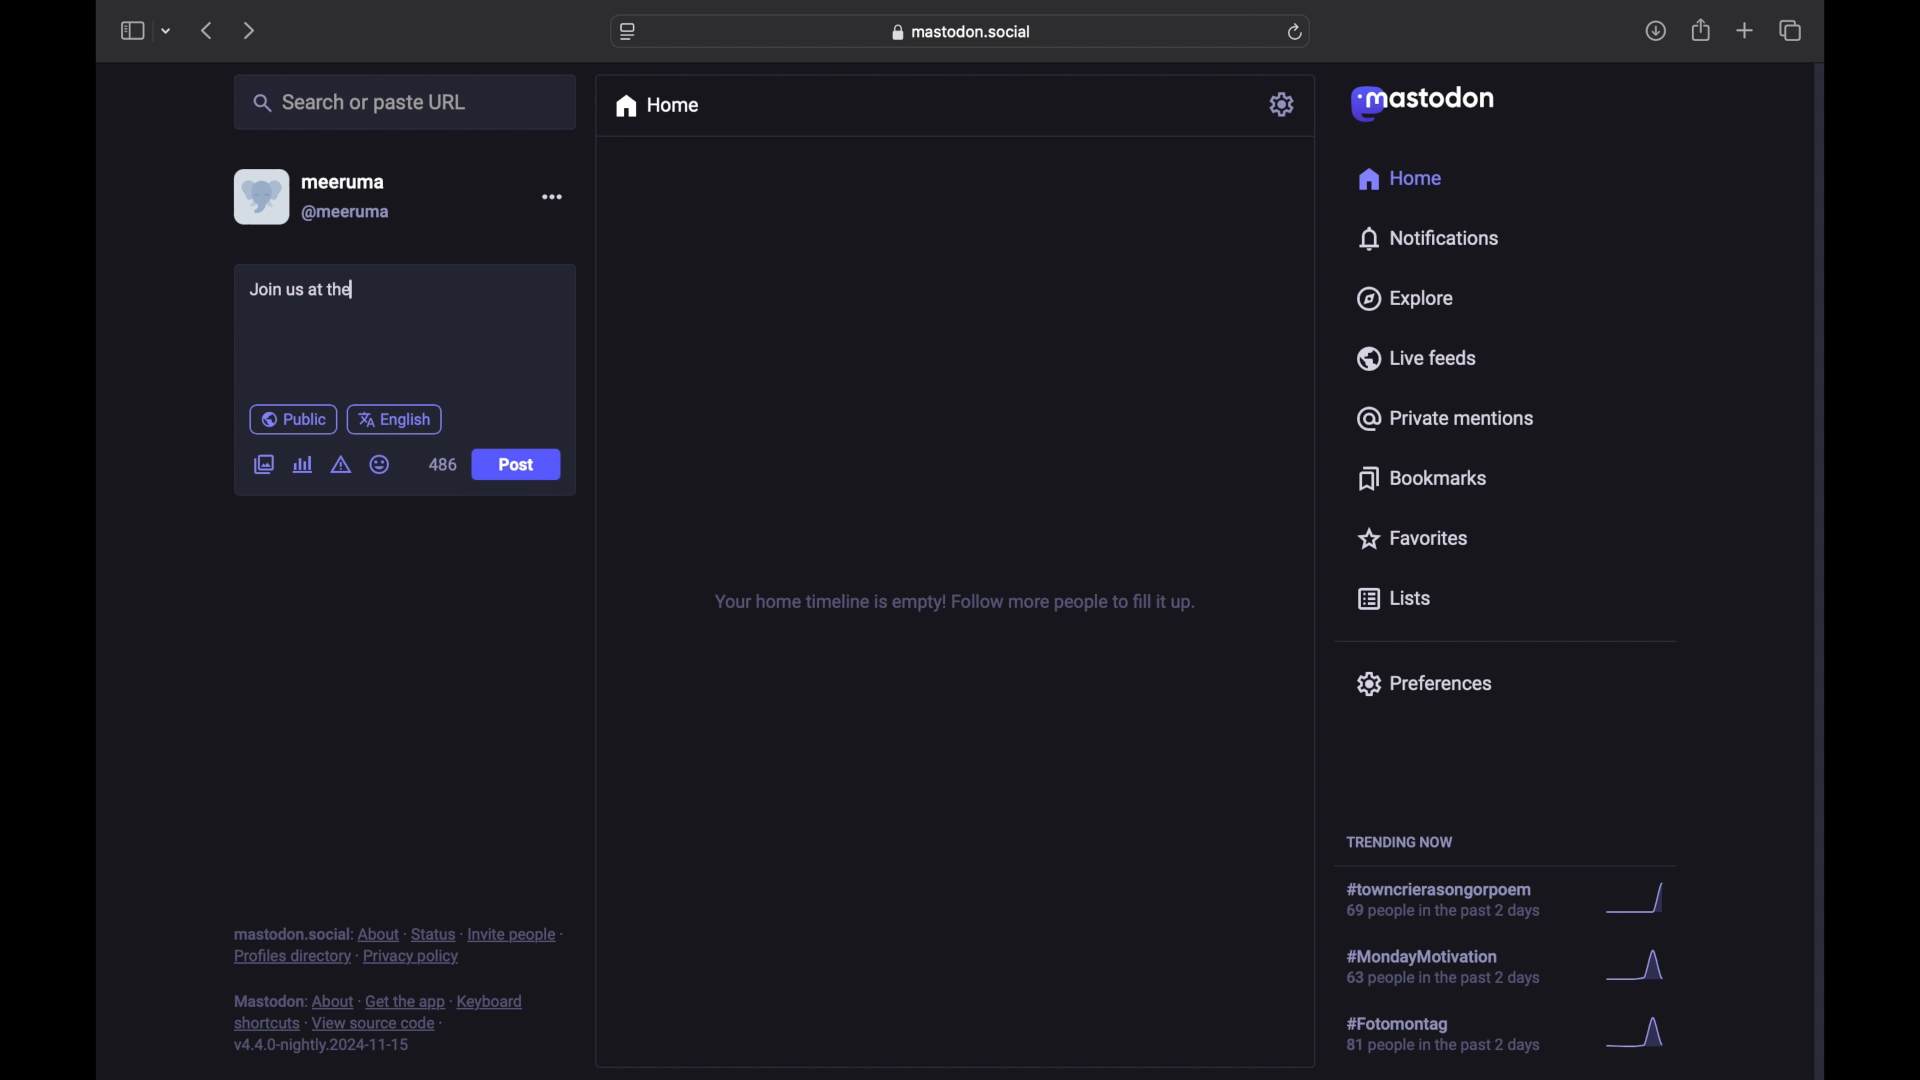 The image size is (1920, 1080). What do you see at coordinates (251, 30) in the screenshot?
I see `next` at bounding box center [251, 30].